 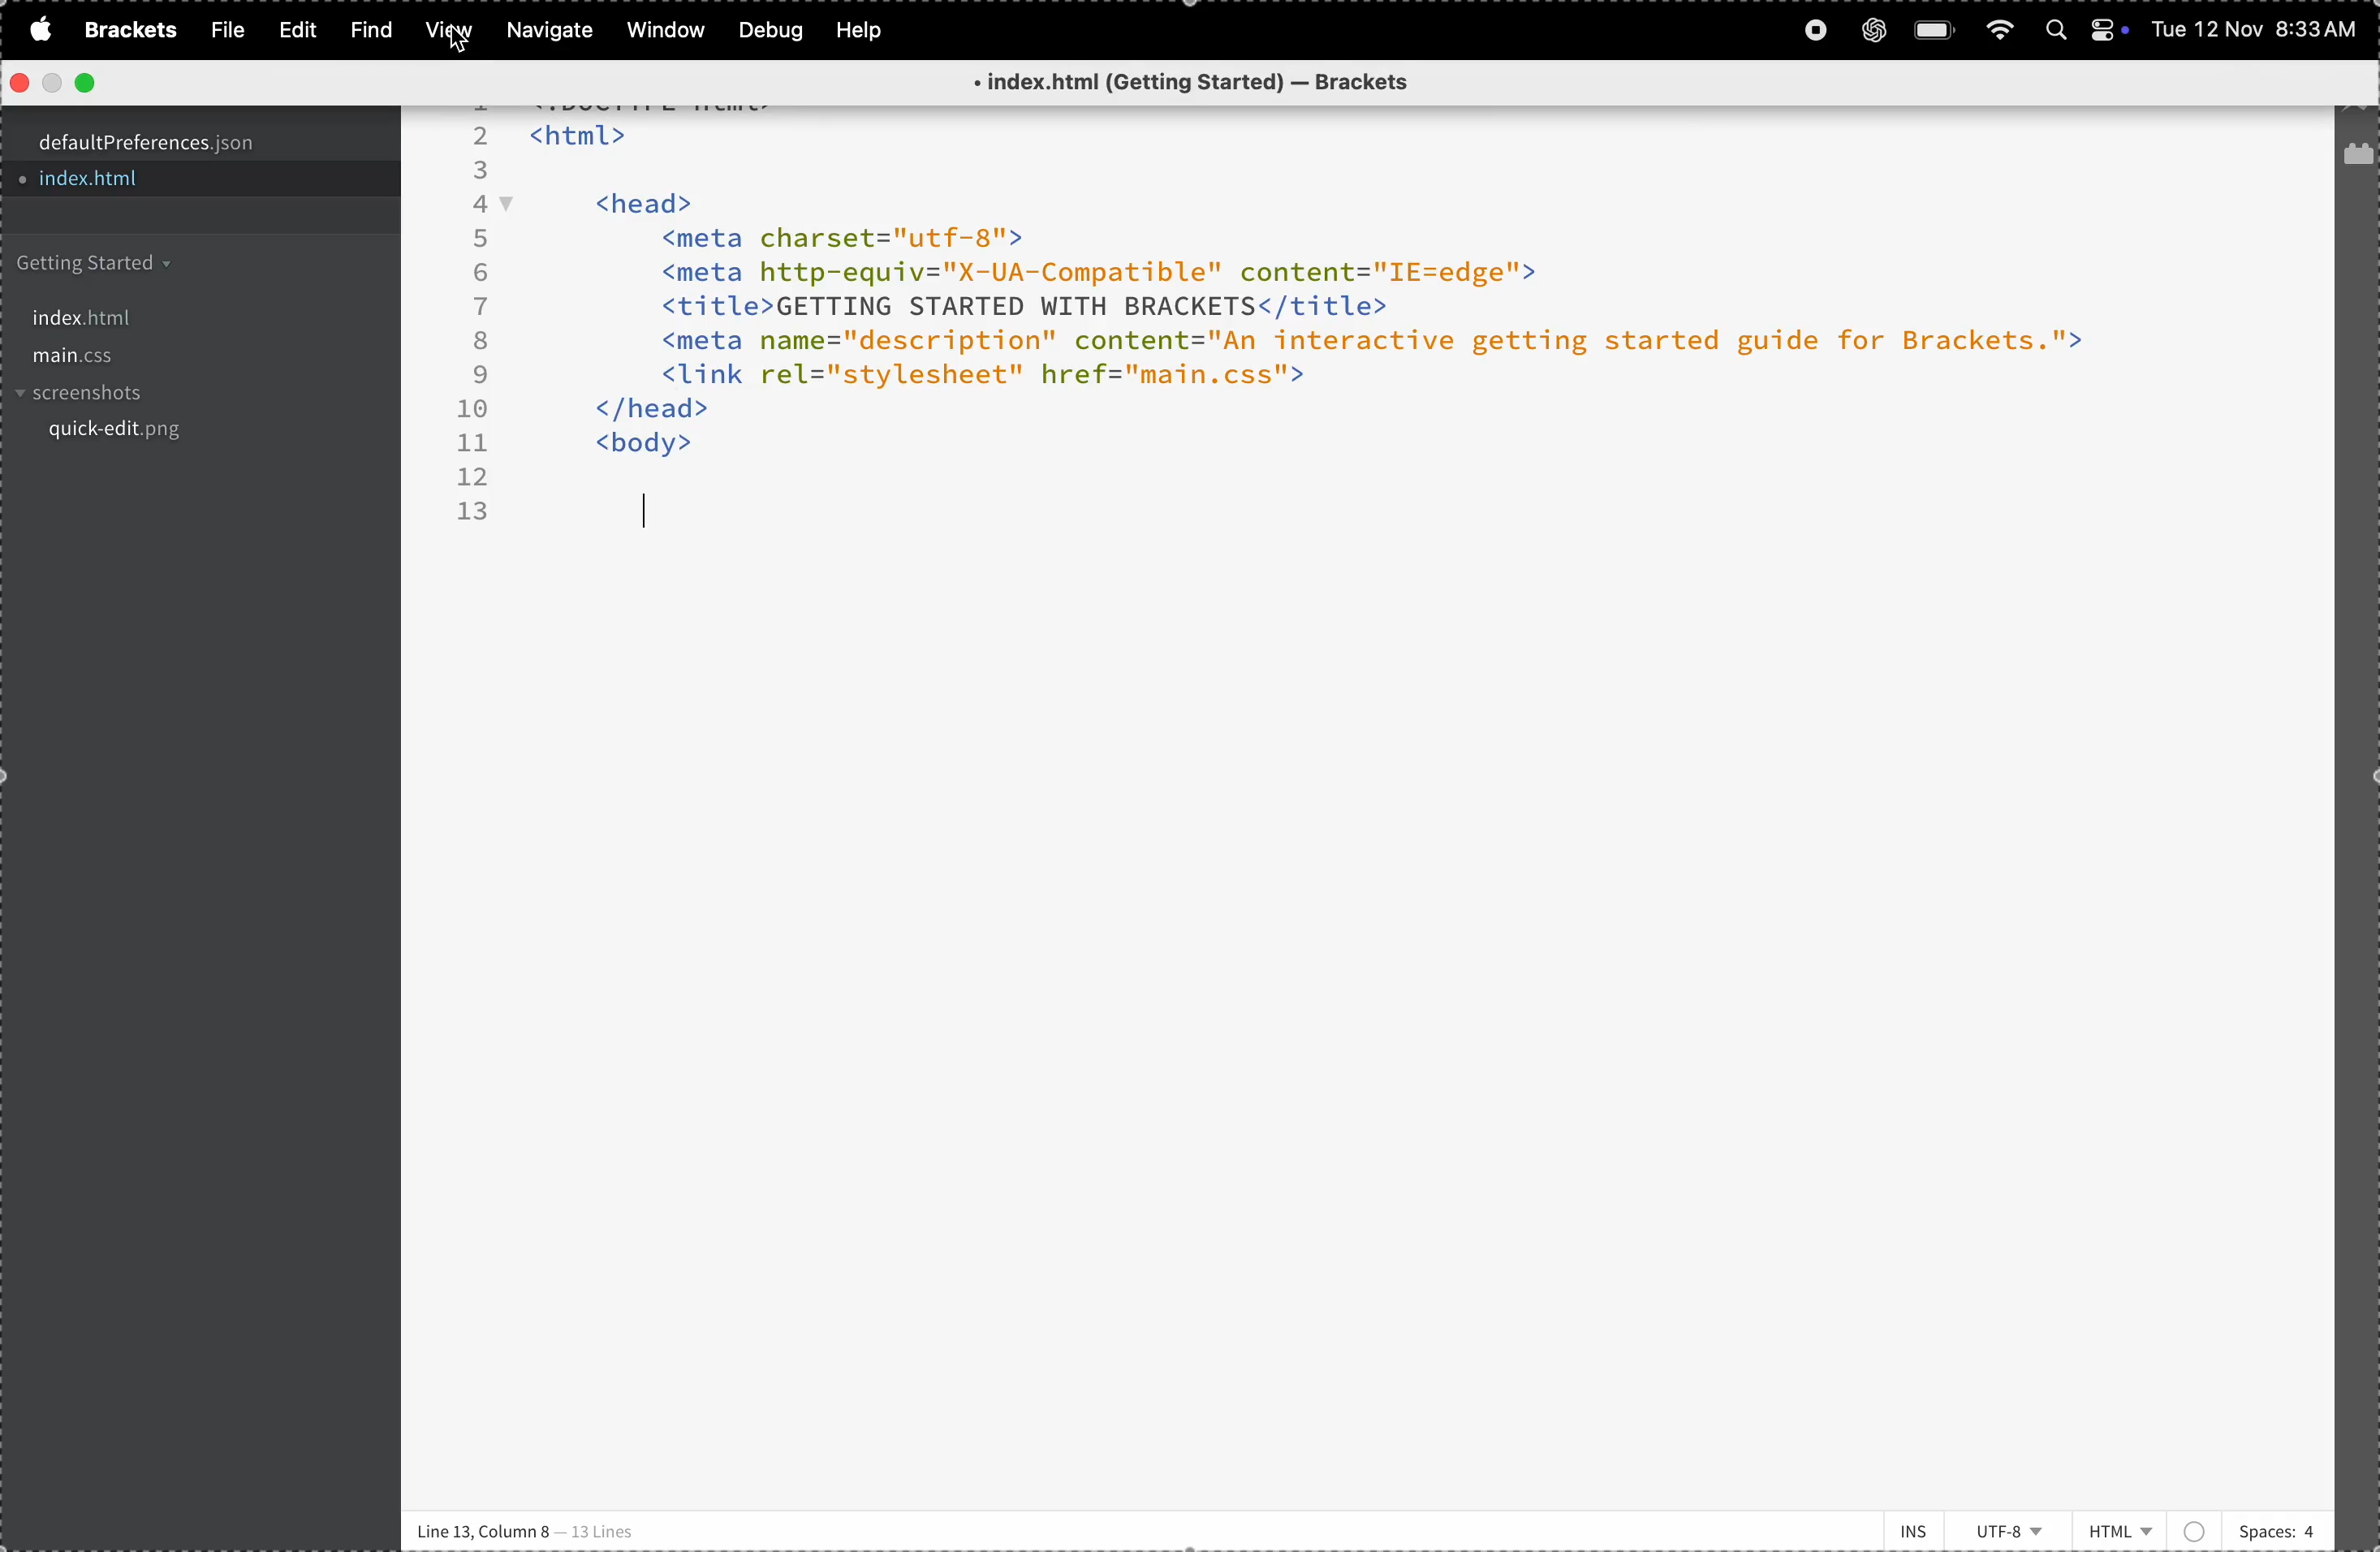 I want to click on file, so click(x=222, y=30).